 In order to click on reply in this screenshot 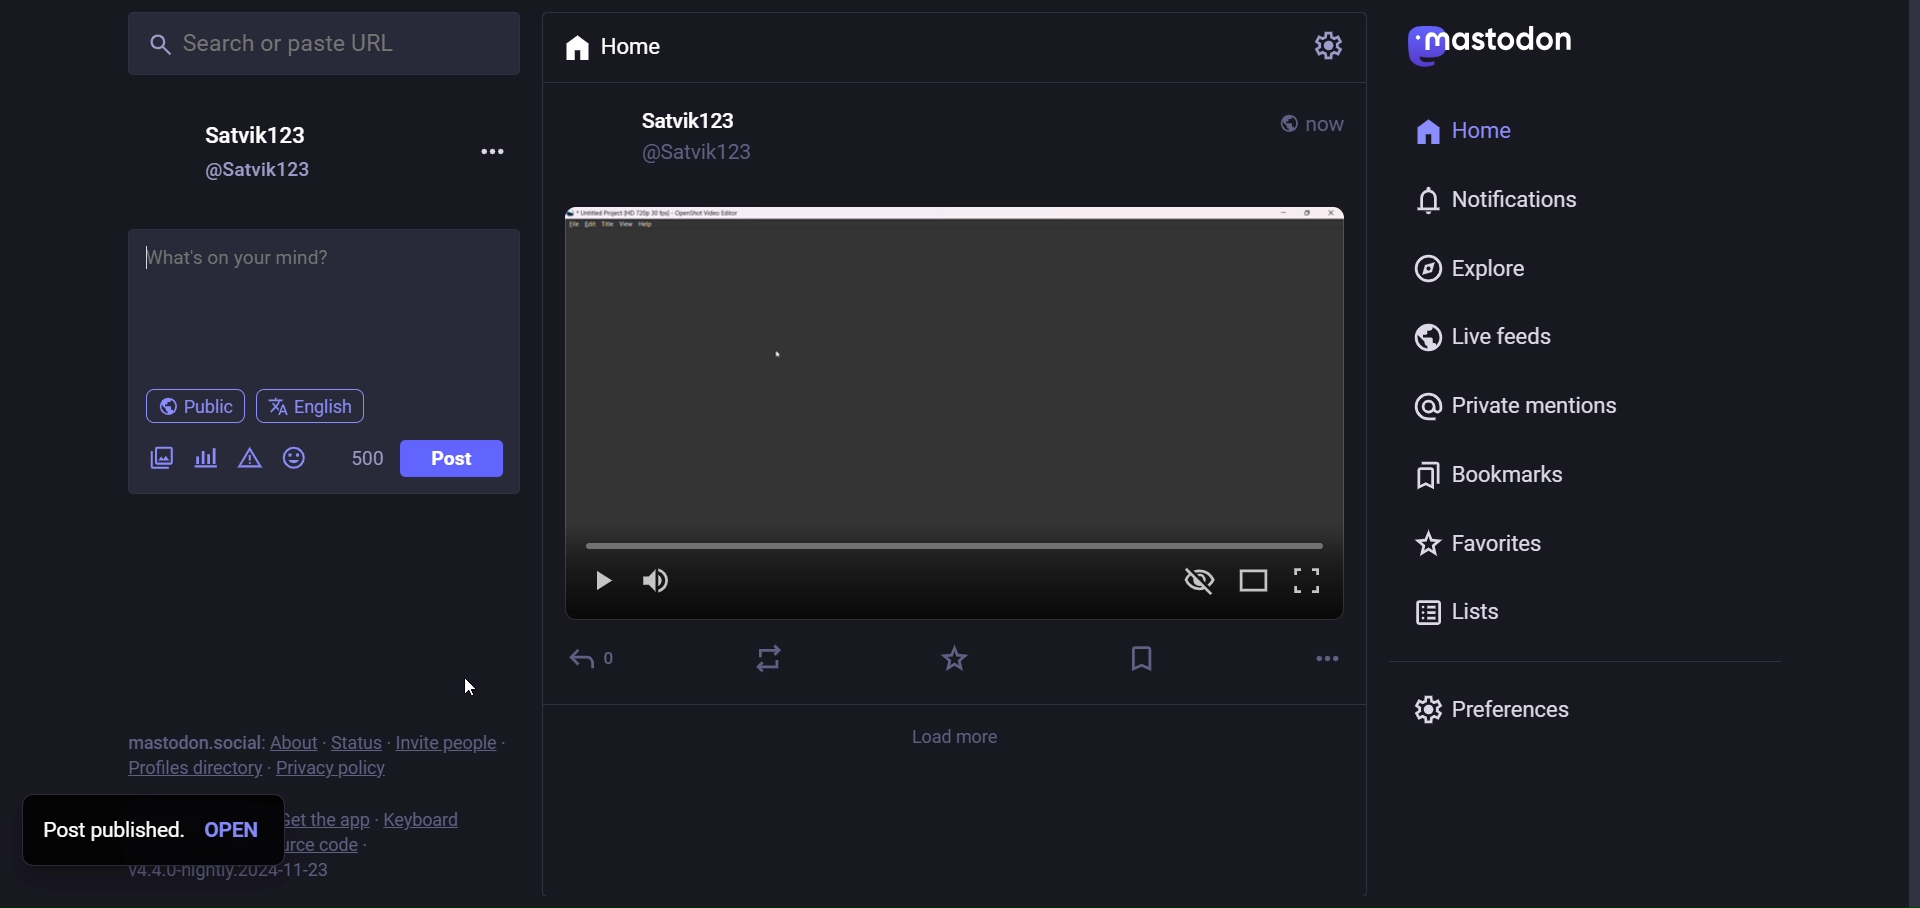, I will do `click(594, 656)`.